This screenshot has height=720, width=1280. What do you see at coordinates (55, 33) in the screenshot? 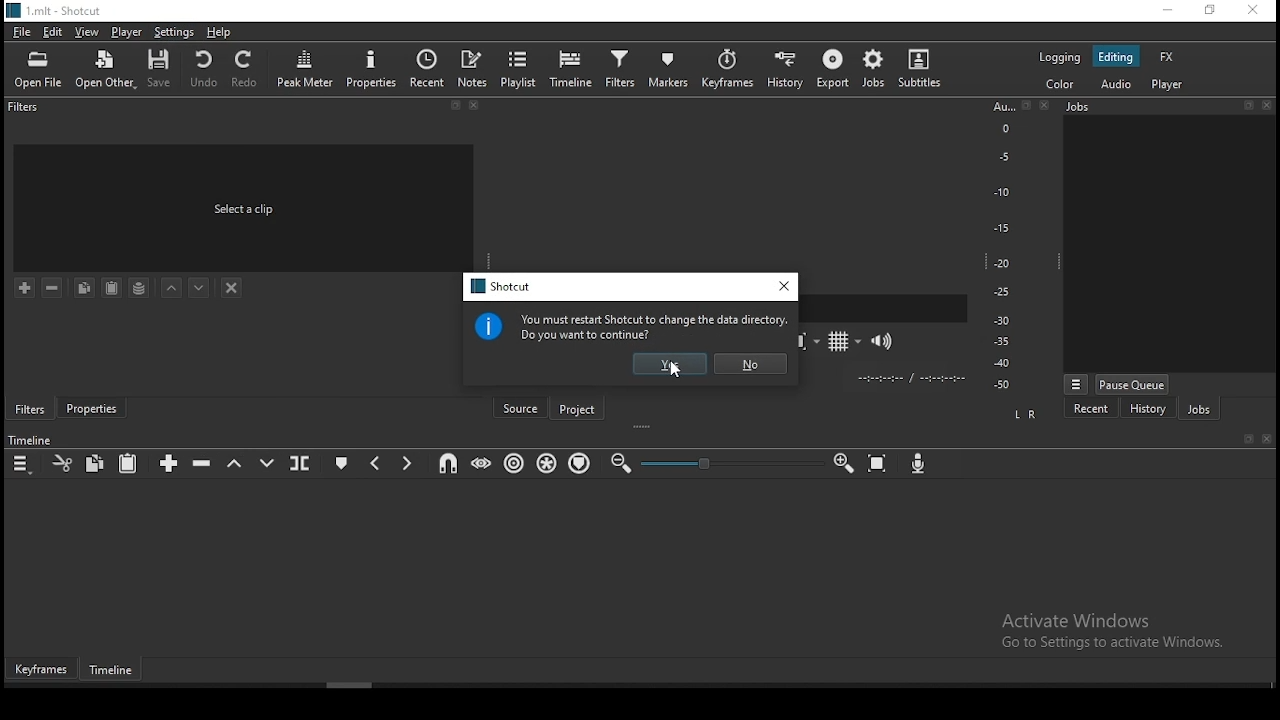
I see `edit` at bounding box center [55, 33].